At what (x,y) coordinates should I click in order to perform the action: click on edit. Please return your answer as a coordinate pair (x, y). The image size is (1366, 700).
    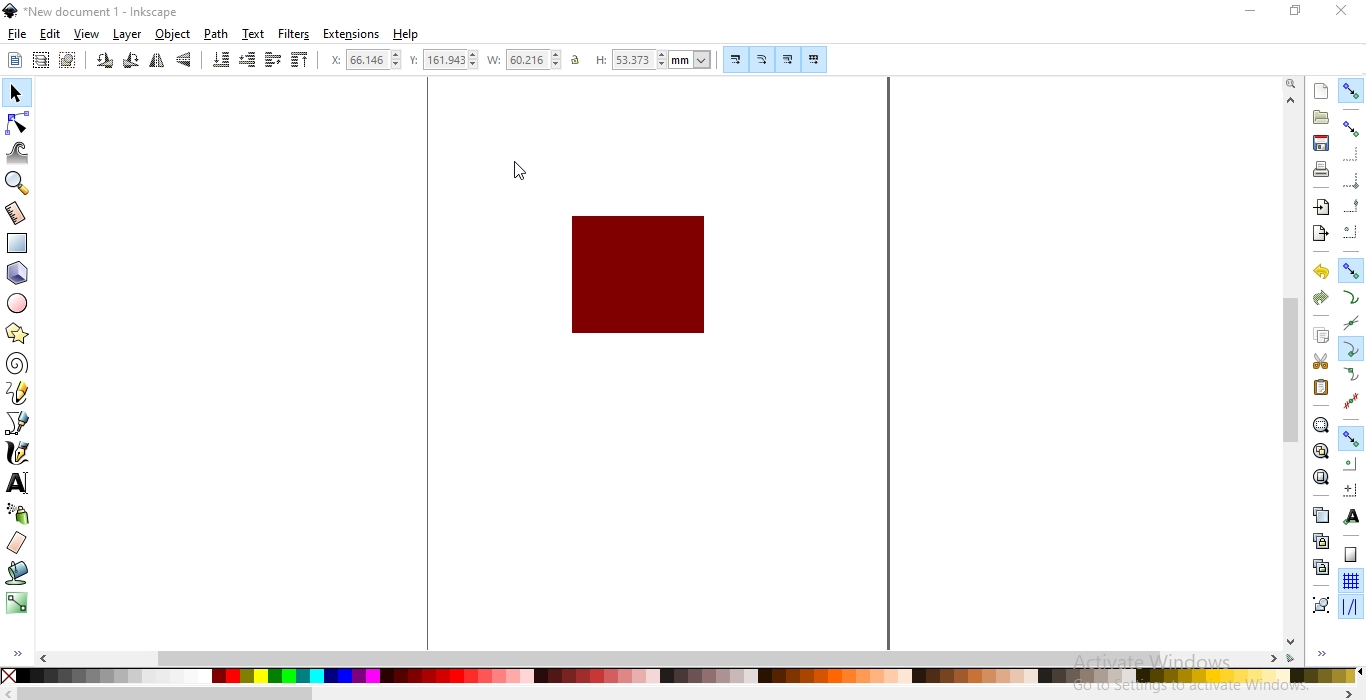
    Looking at the image, I should click on (50, 33).